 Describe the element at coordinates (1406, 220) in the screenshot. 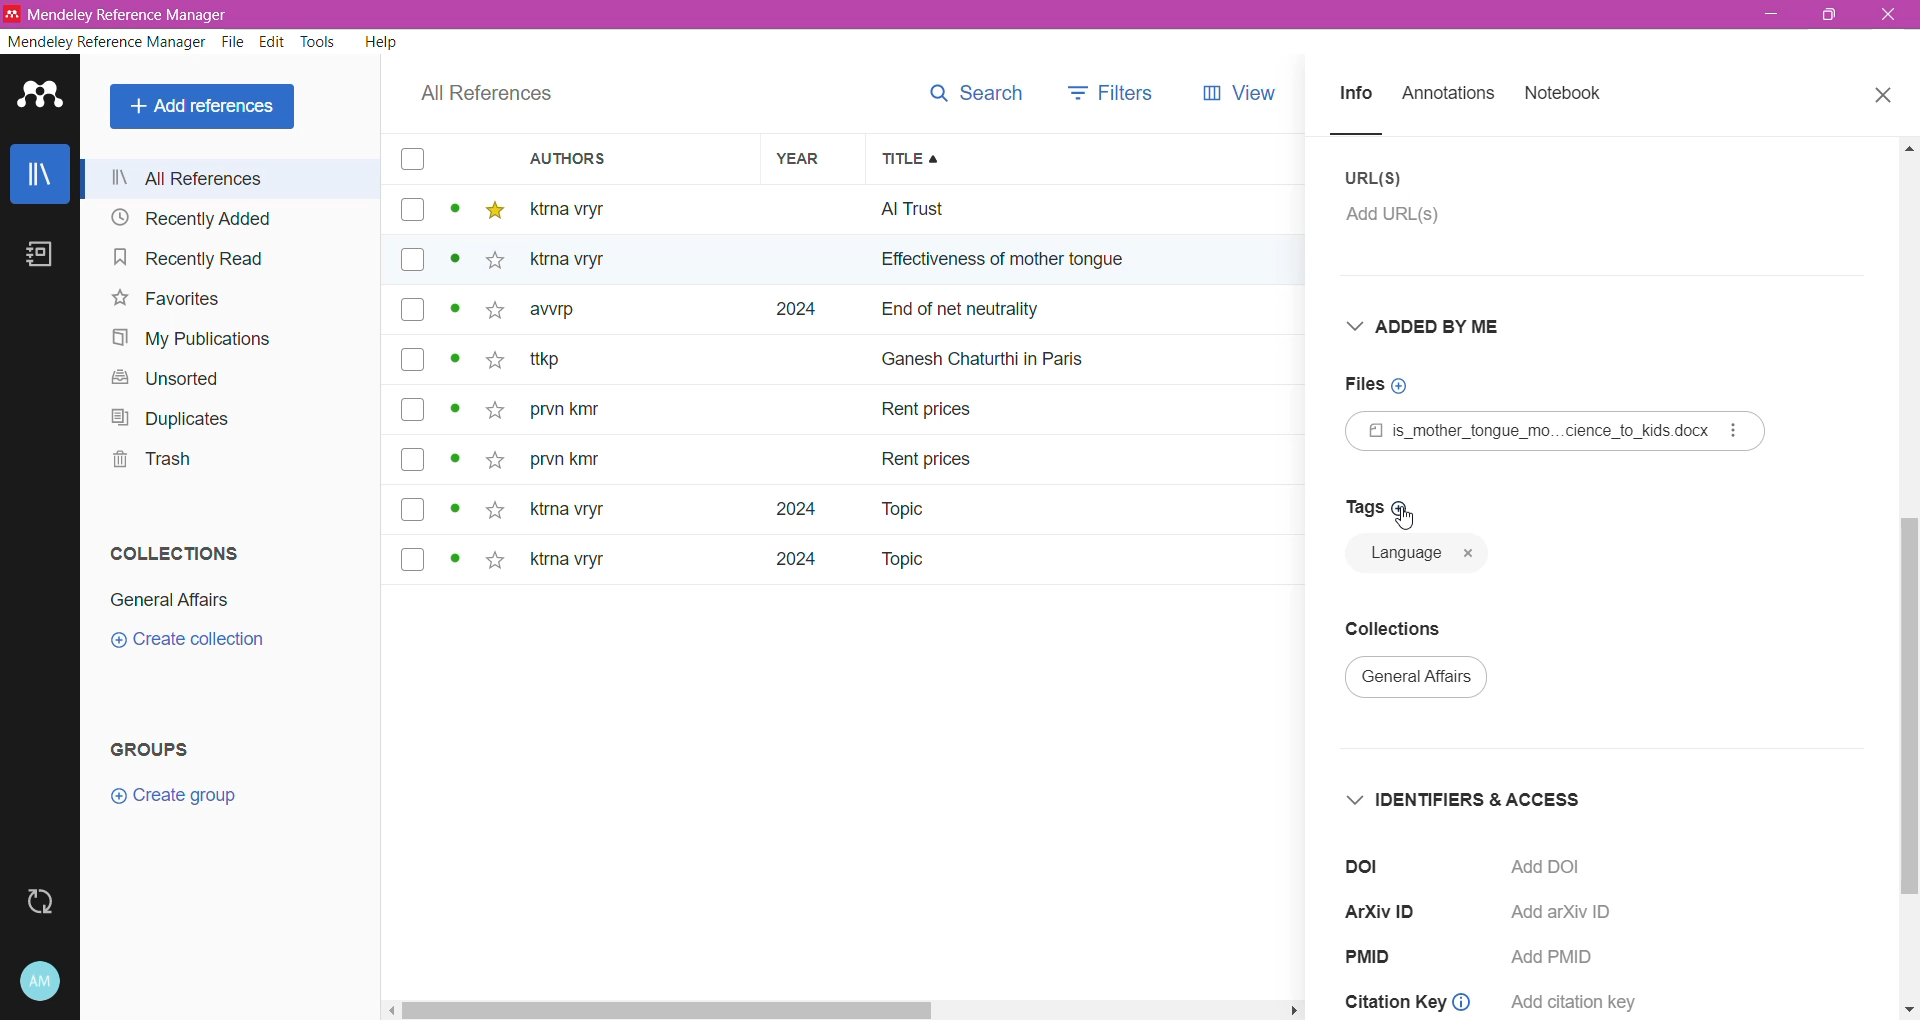

I see `Click to add URL(s)` at that location.